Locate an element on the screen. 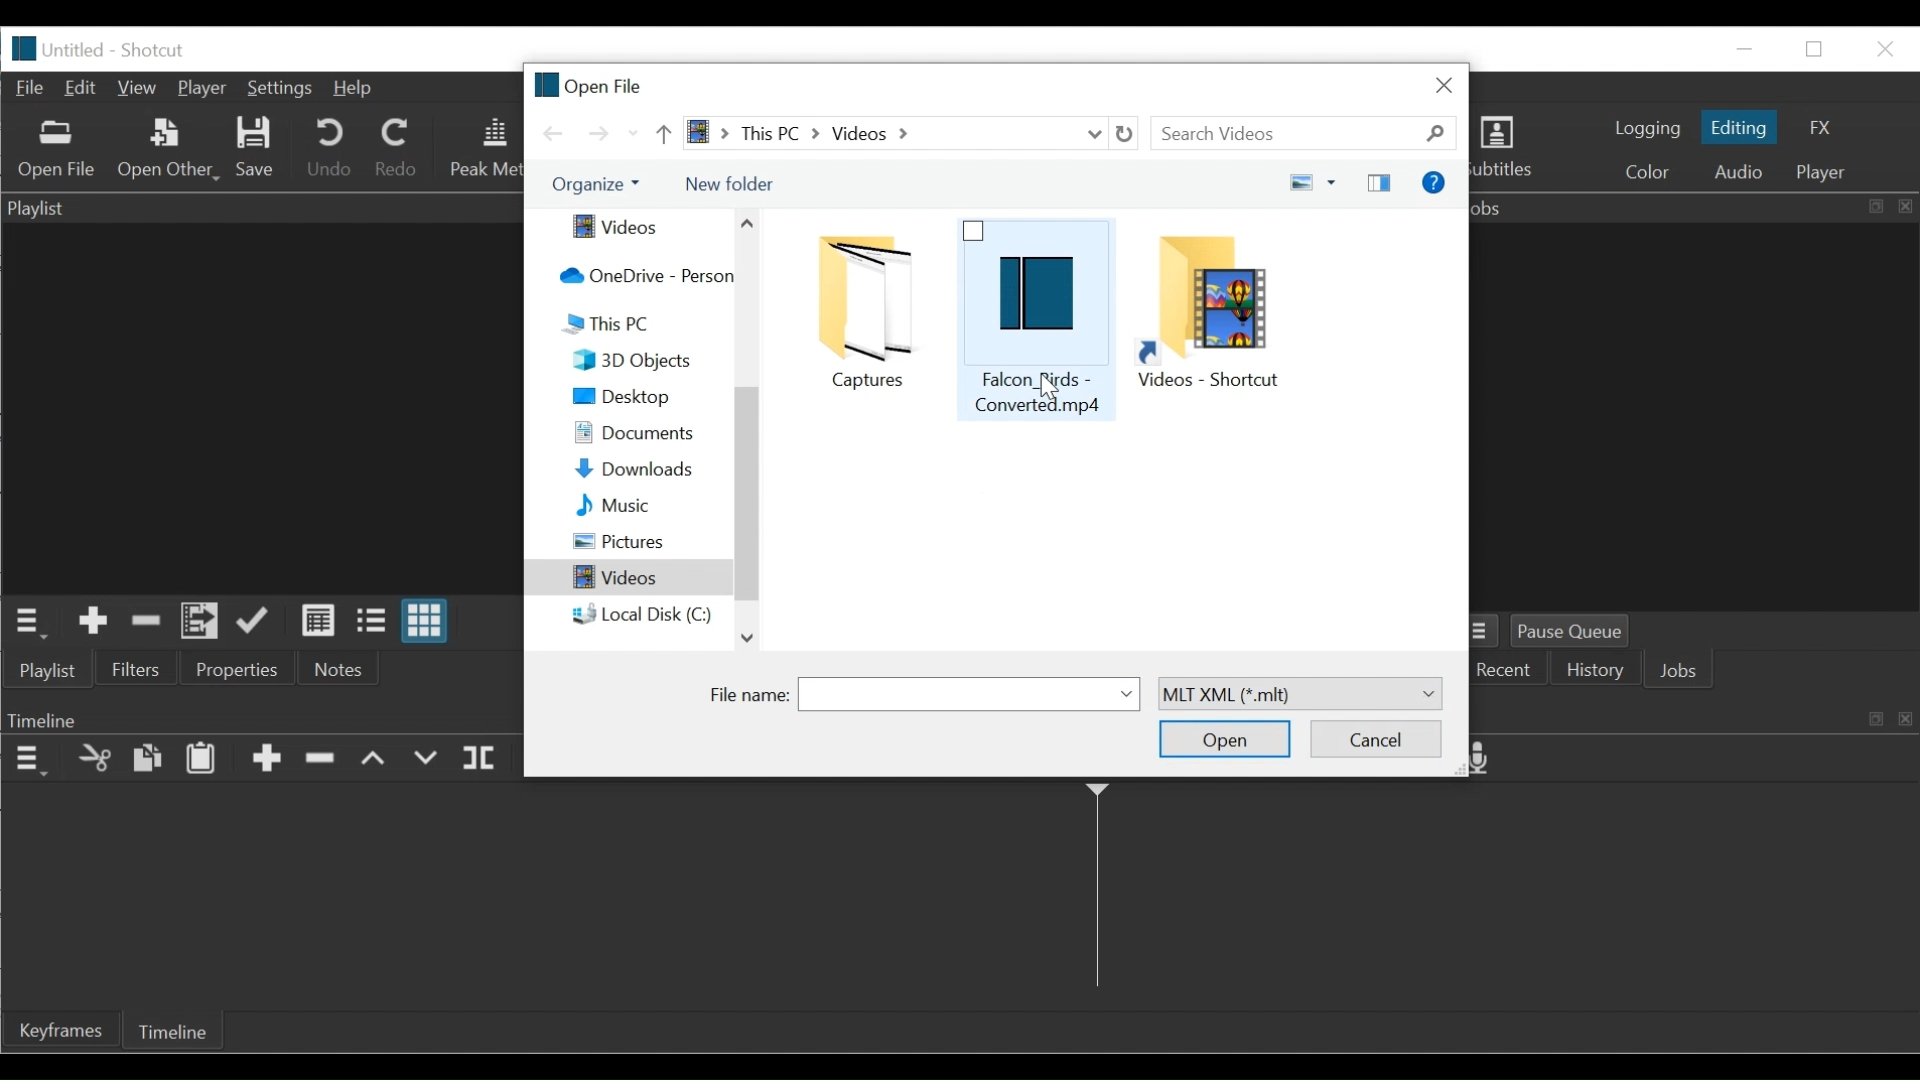 This screenshot has height=1080, width=1920. View as icons is located at coordinates (428, 621).